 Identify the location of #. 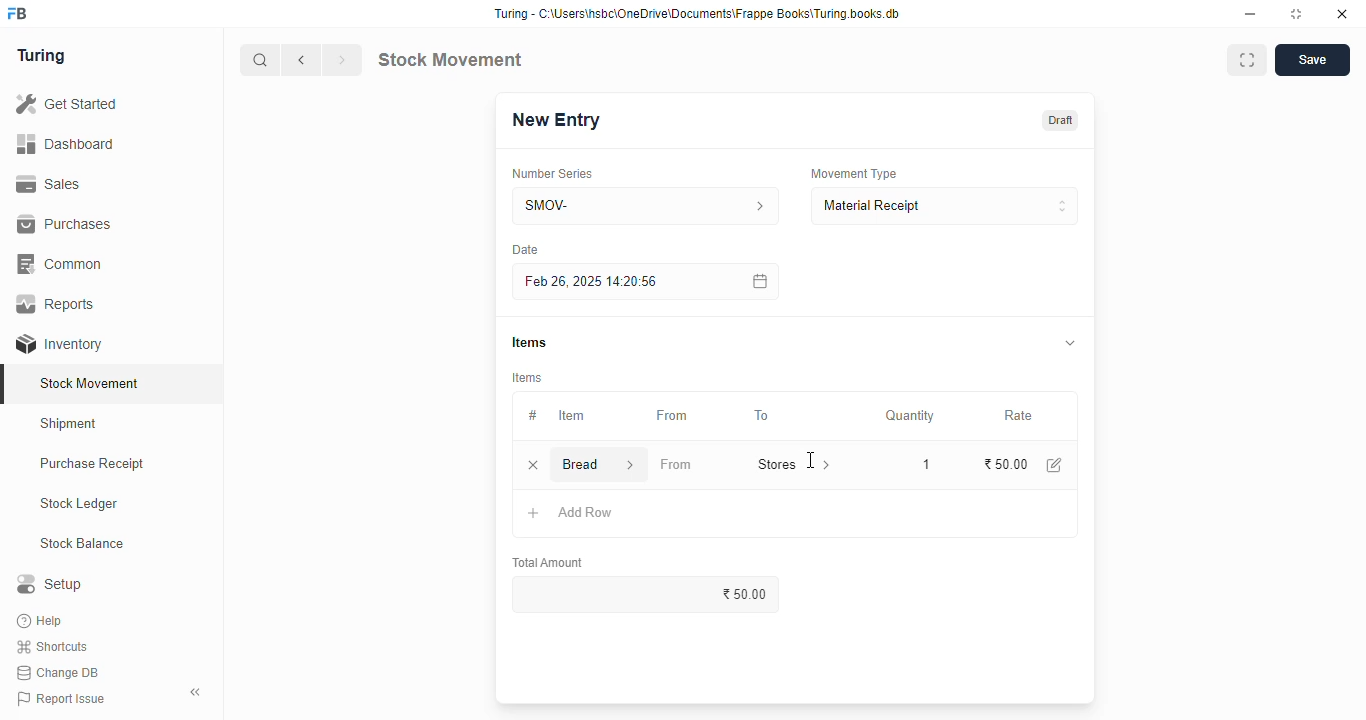
(533, 416).